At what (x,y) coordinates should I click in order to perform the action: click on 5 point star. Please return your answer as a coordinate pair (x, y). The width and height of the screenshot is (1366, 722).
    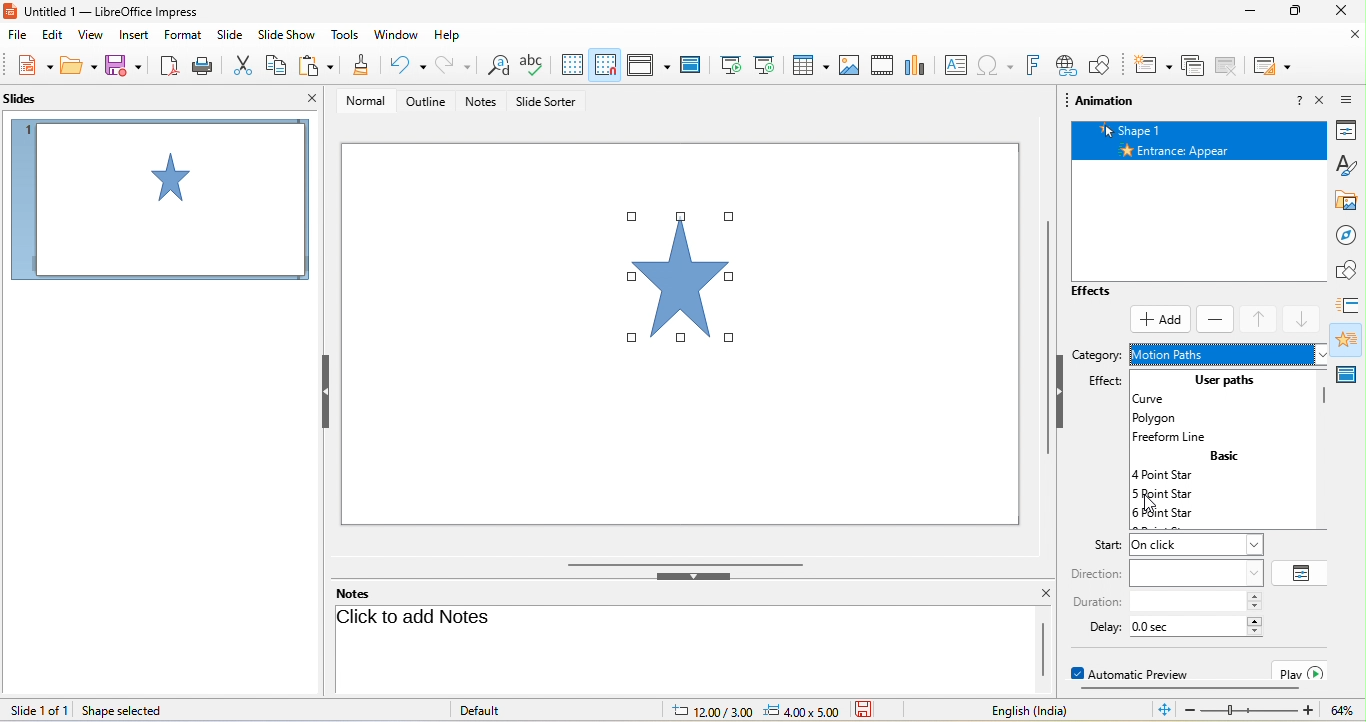
    Looking at the image, I should click on (1182, 495).